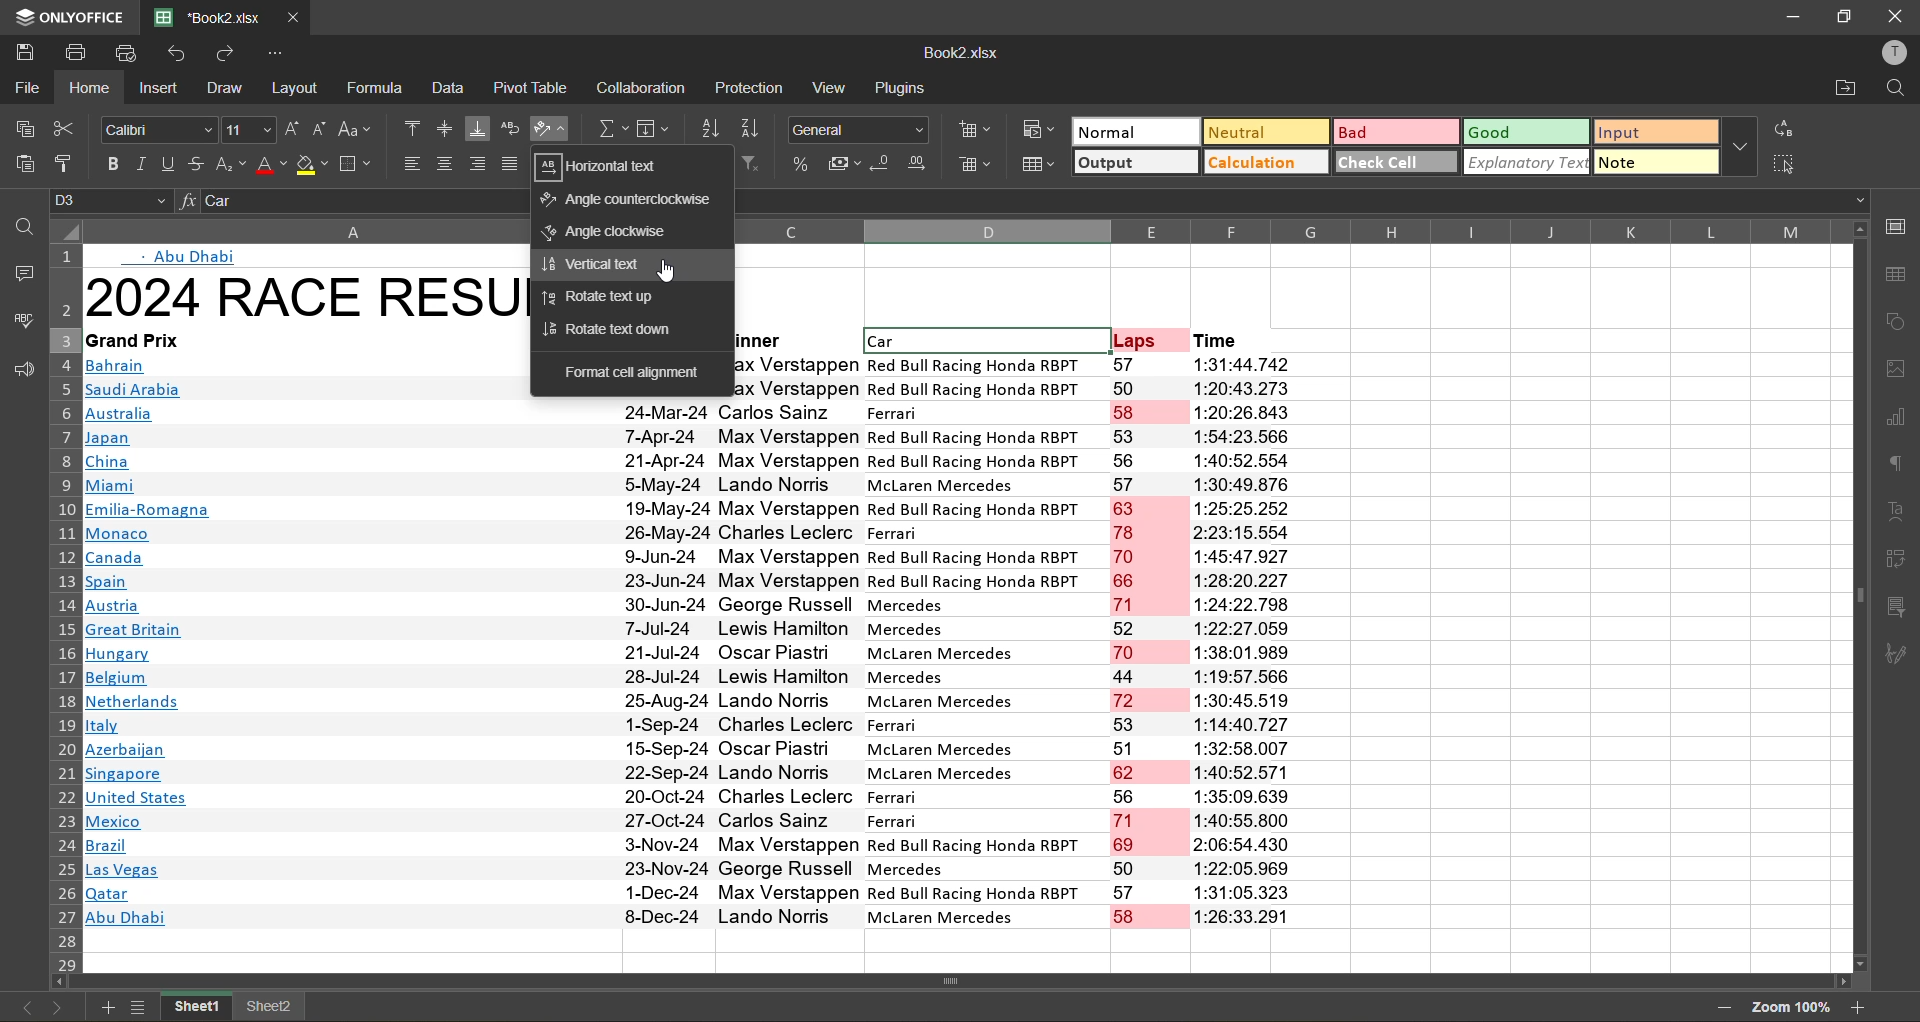 The width and height of the screenshot is (1920, 1022). Describe the element at coordinates (325, 128) in the screenshot. I see `decrement size` at that location.